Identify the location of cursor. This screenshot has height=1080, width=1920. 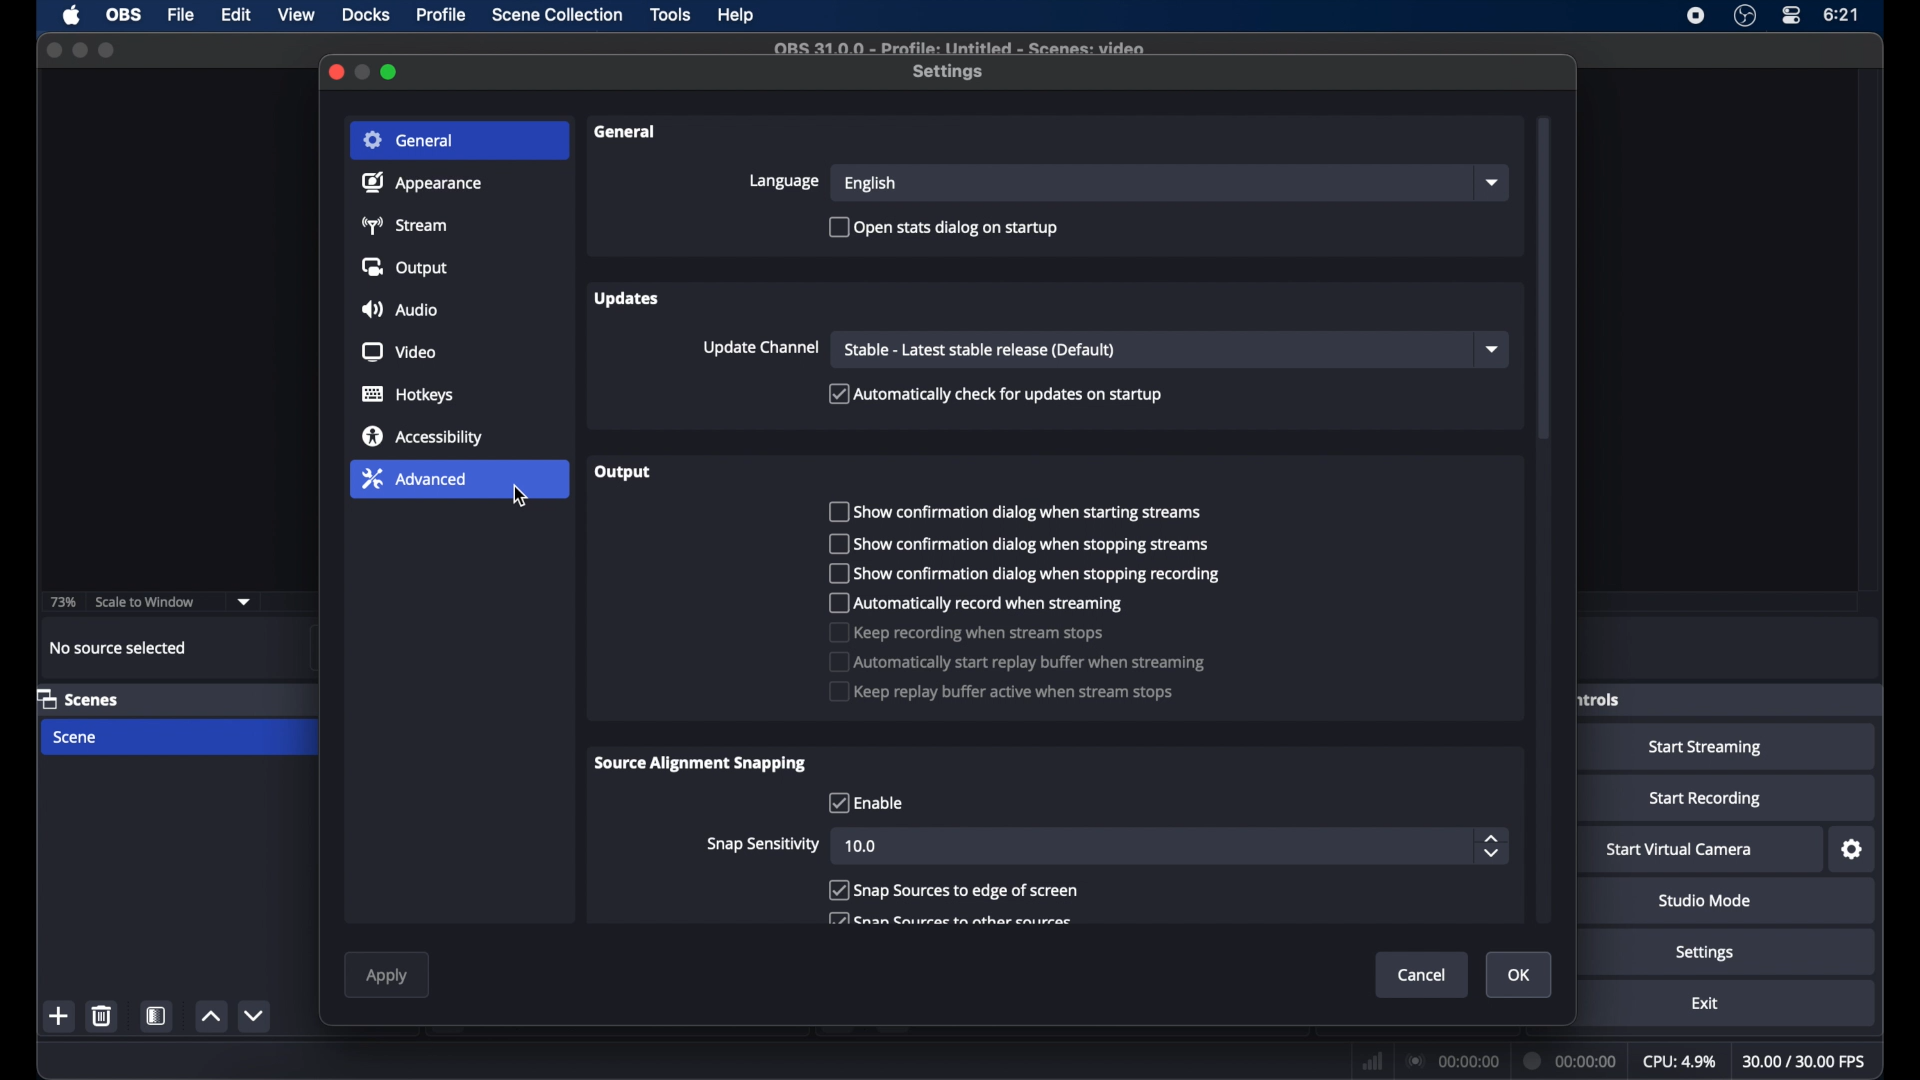
(522, 497).